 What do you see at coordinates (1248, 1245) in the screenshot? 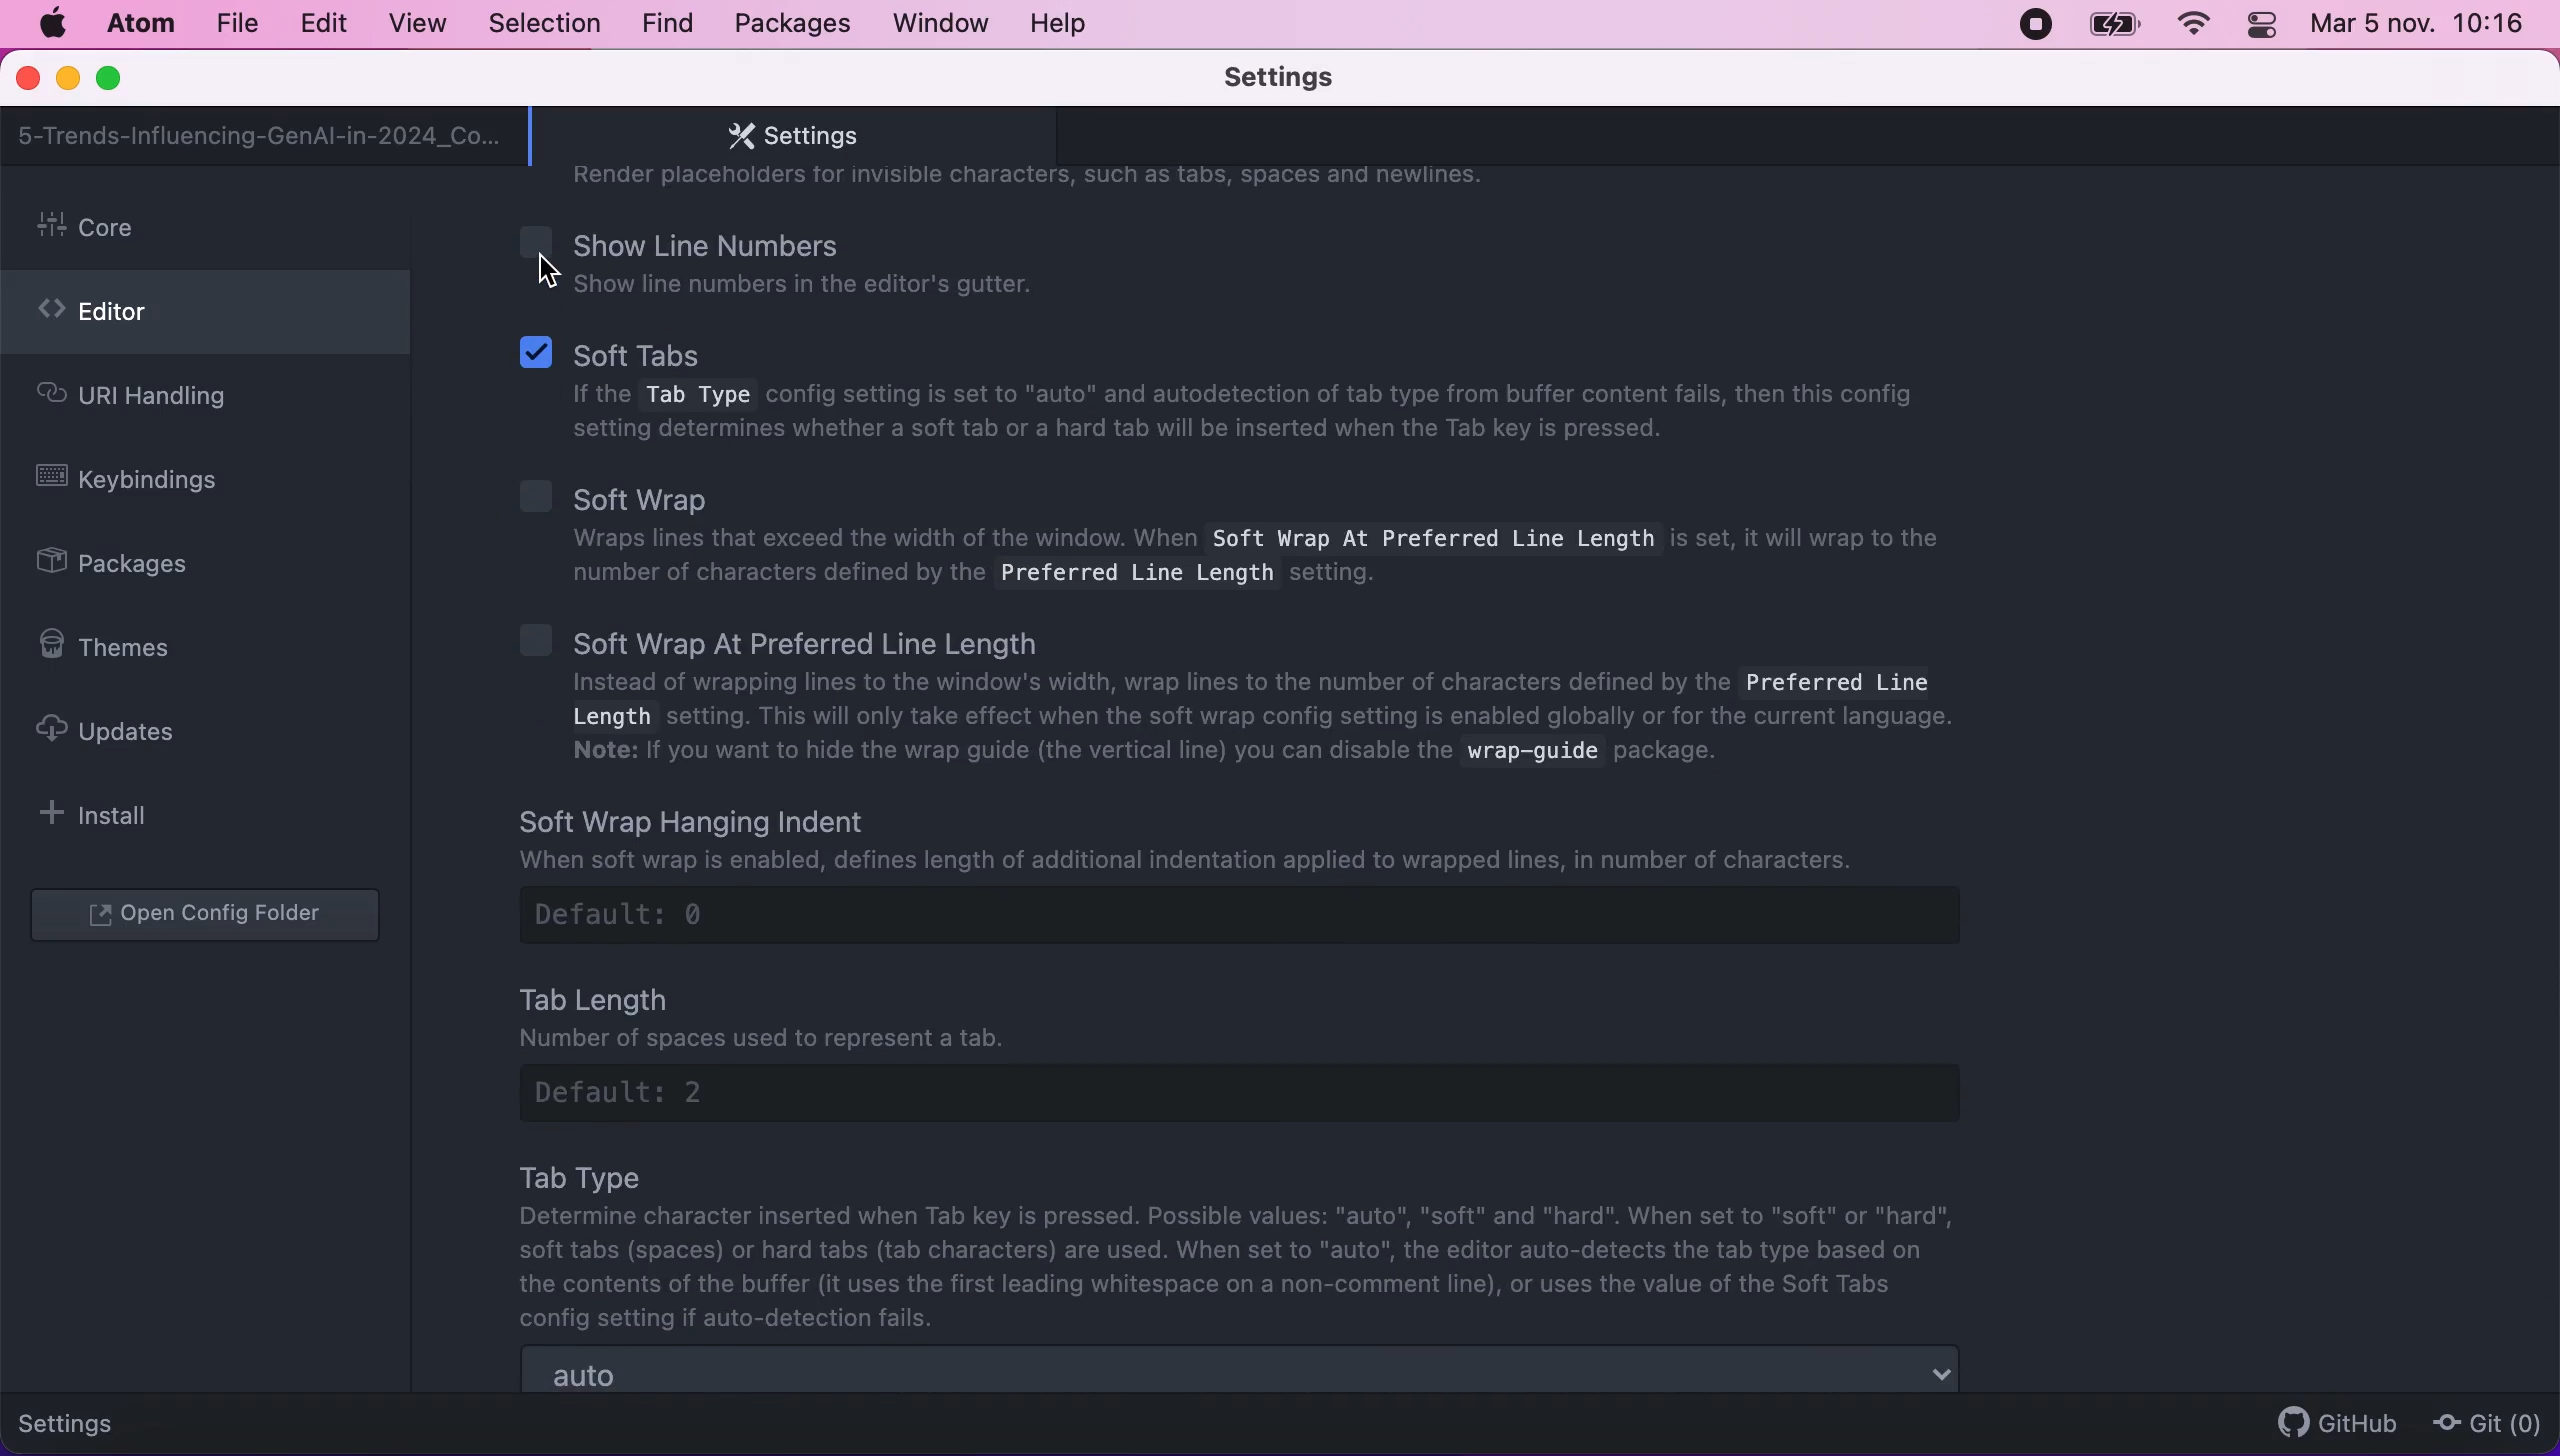
I see `tab type` at bounding box center [1248, 1245].